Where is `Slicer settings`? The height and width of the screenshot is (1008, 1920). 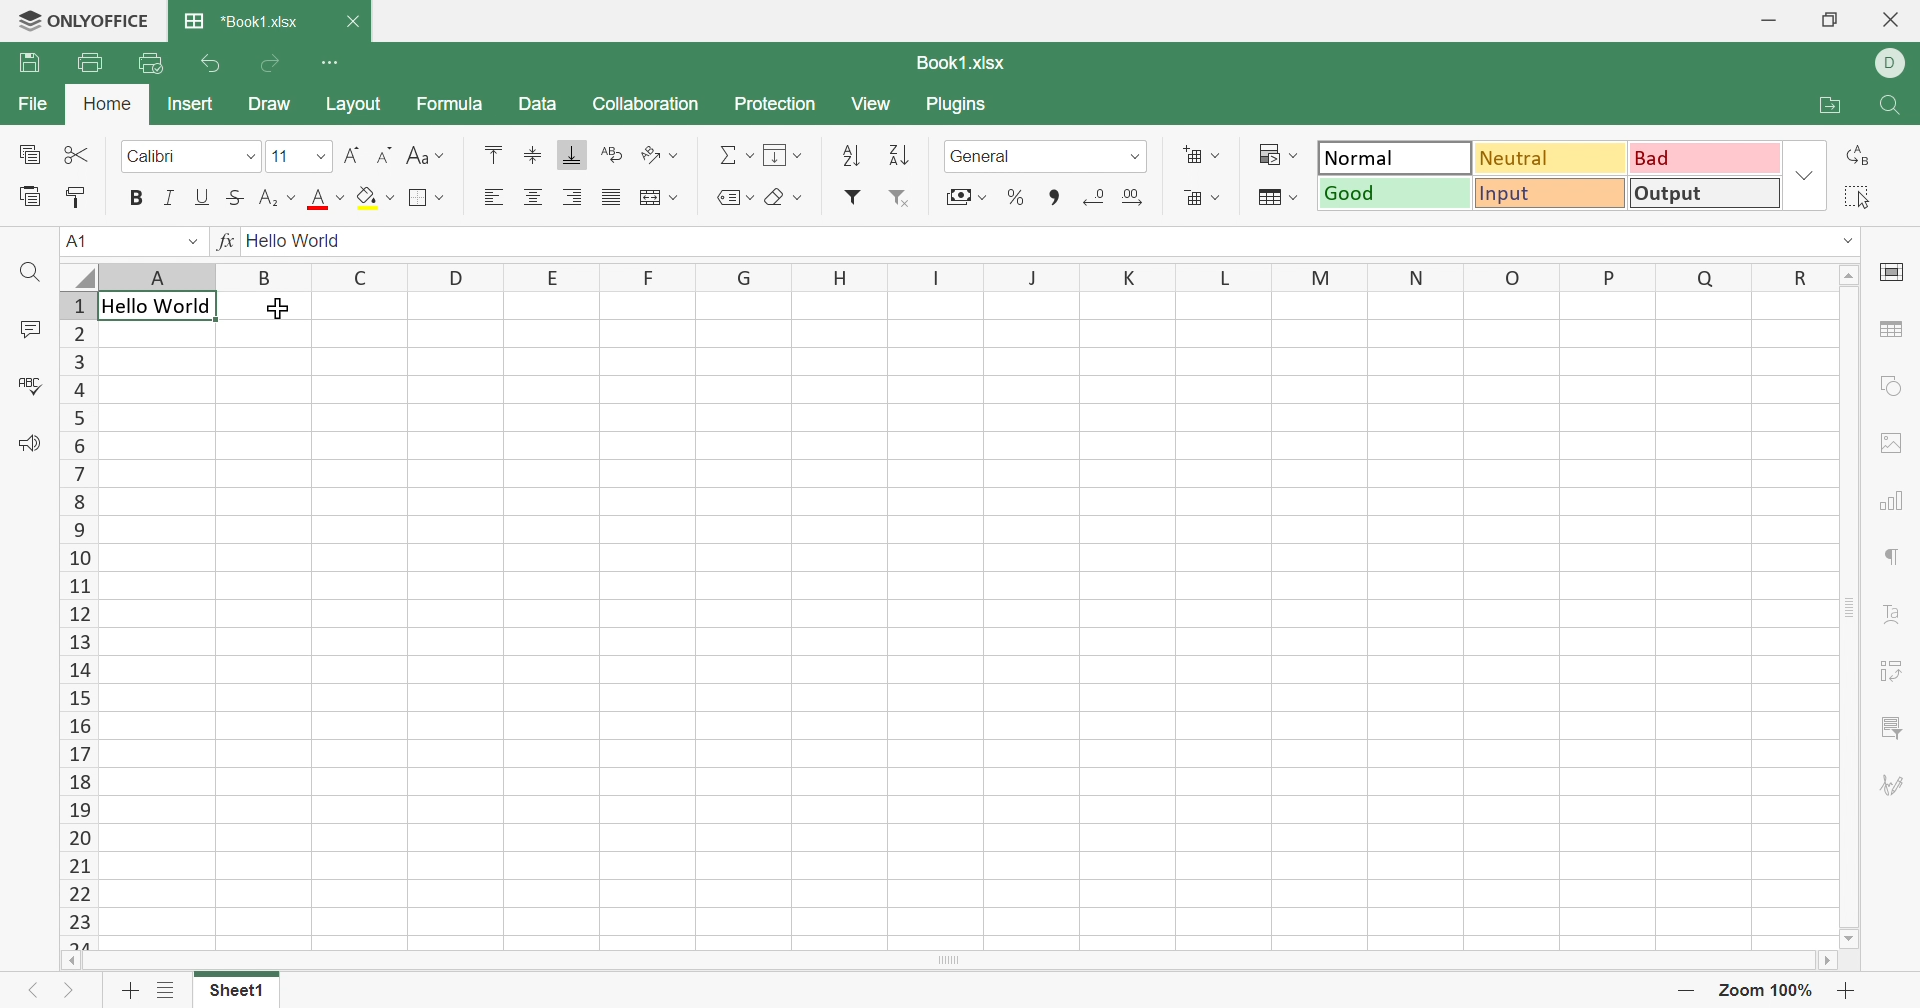
Slicer settings is located at coordinates (1895, 727).